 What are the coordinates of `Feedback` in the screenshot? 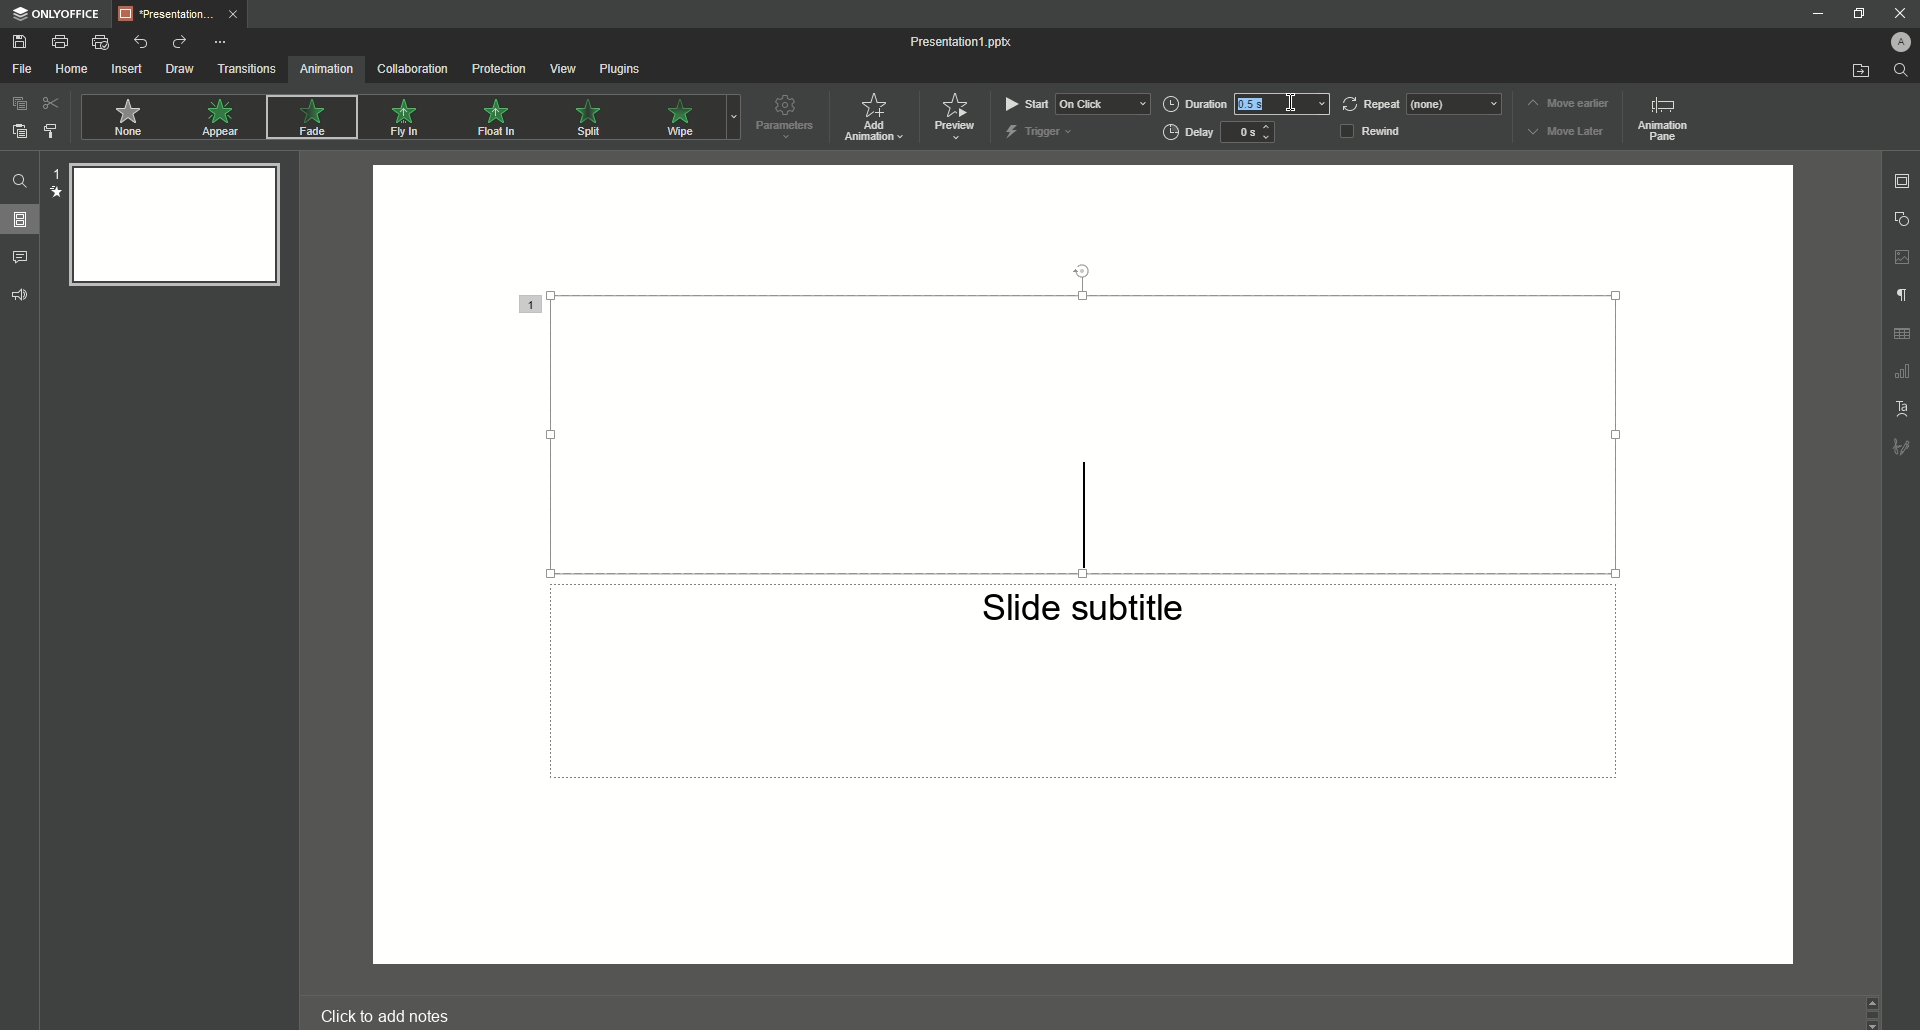 It's located at (20, 294).